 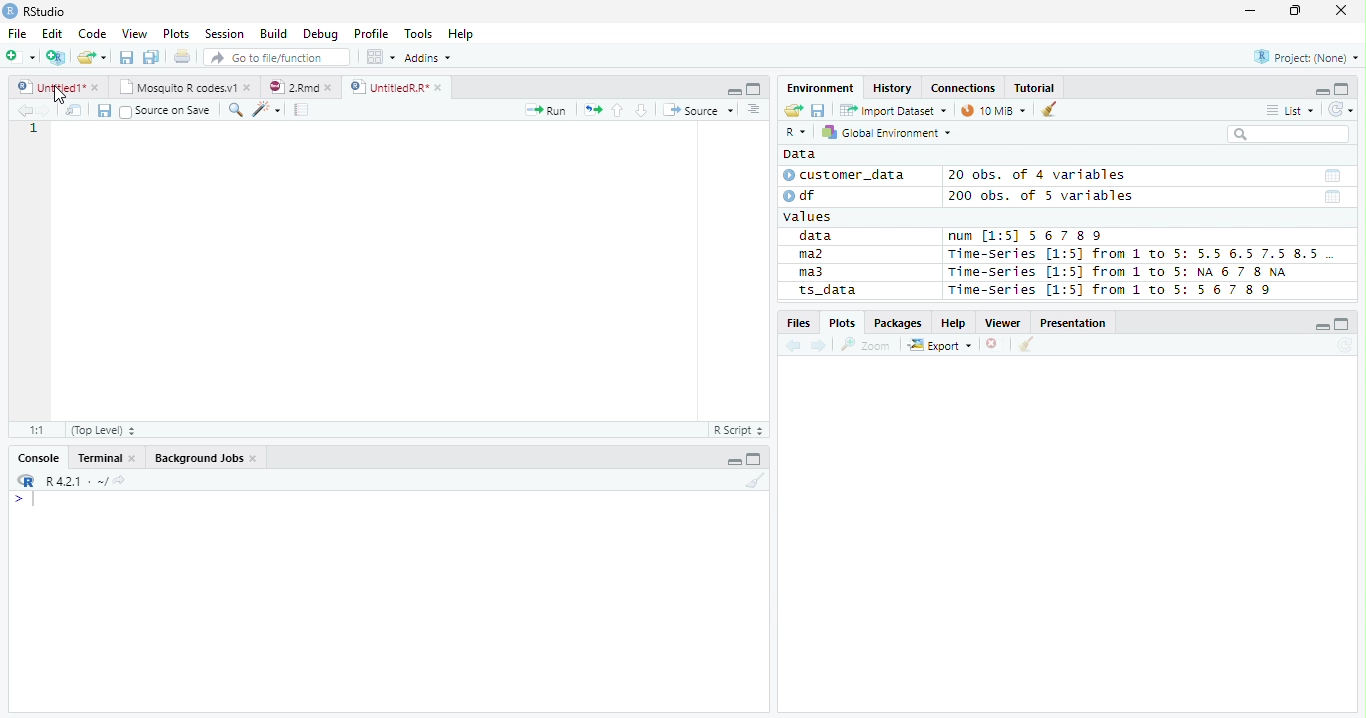 I want to click on Viewer, so click(x=1006, y=323).